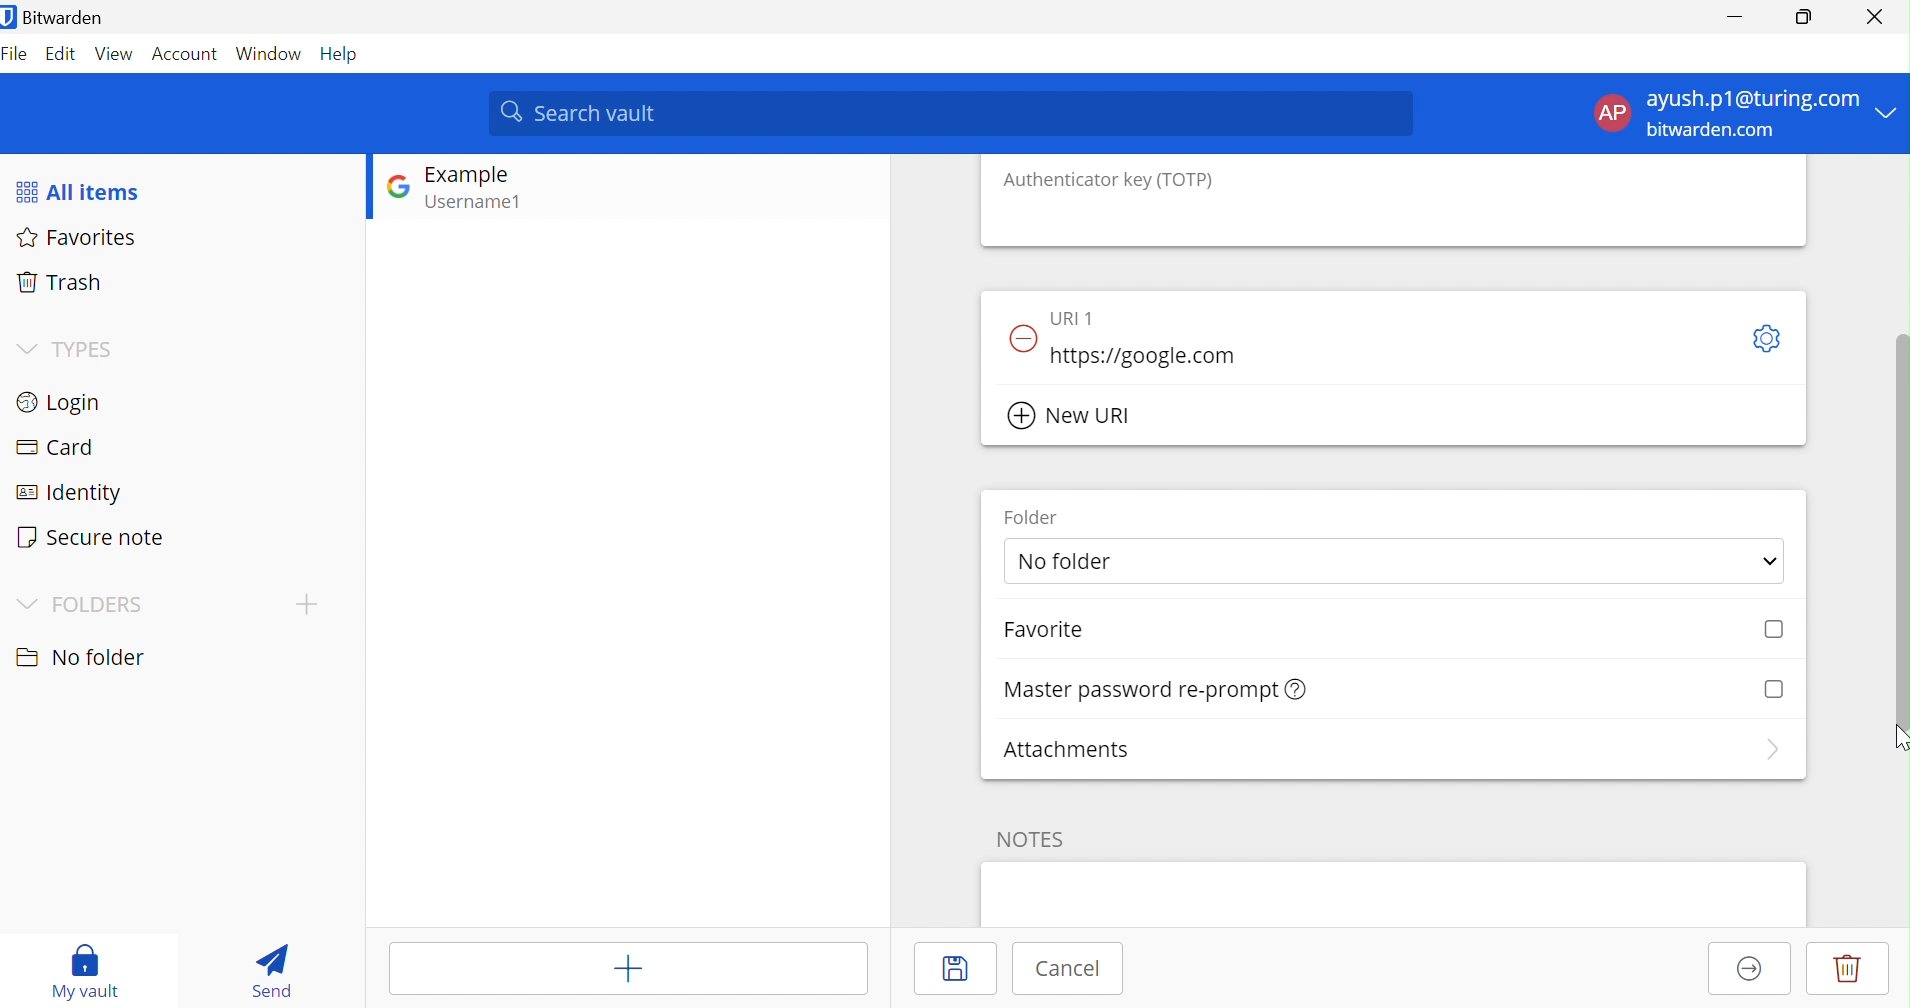  I want to click on Drop Down, so click(23, 600).